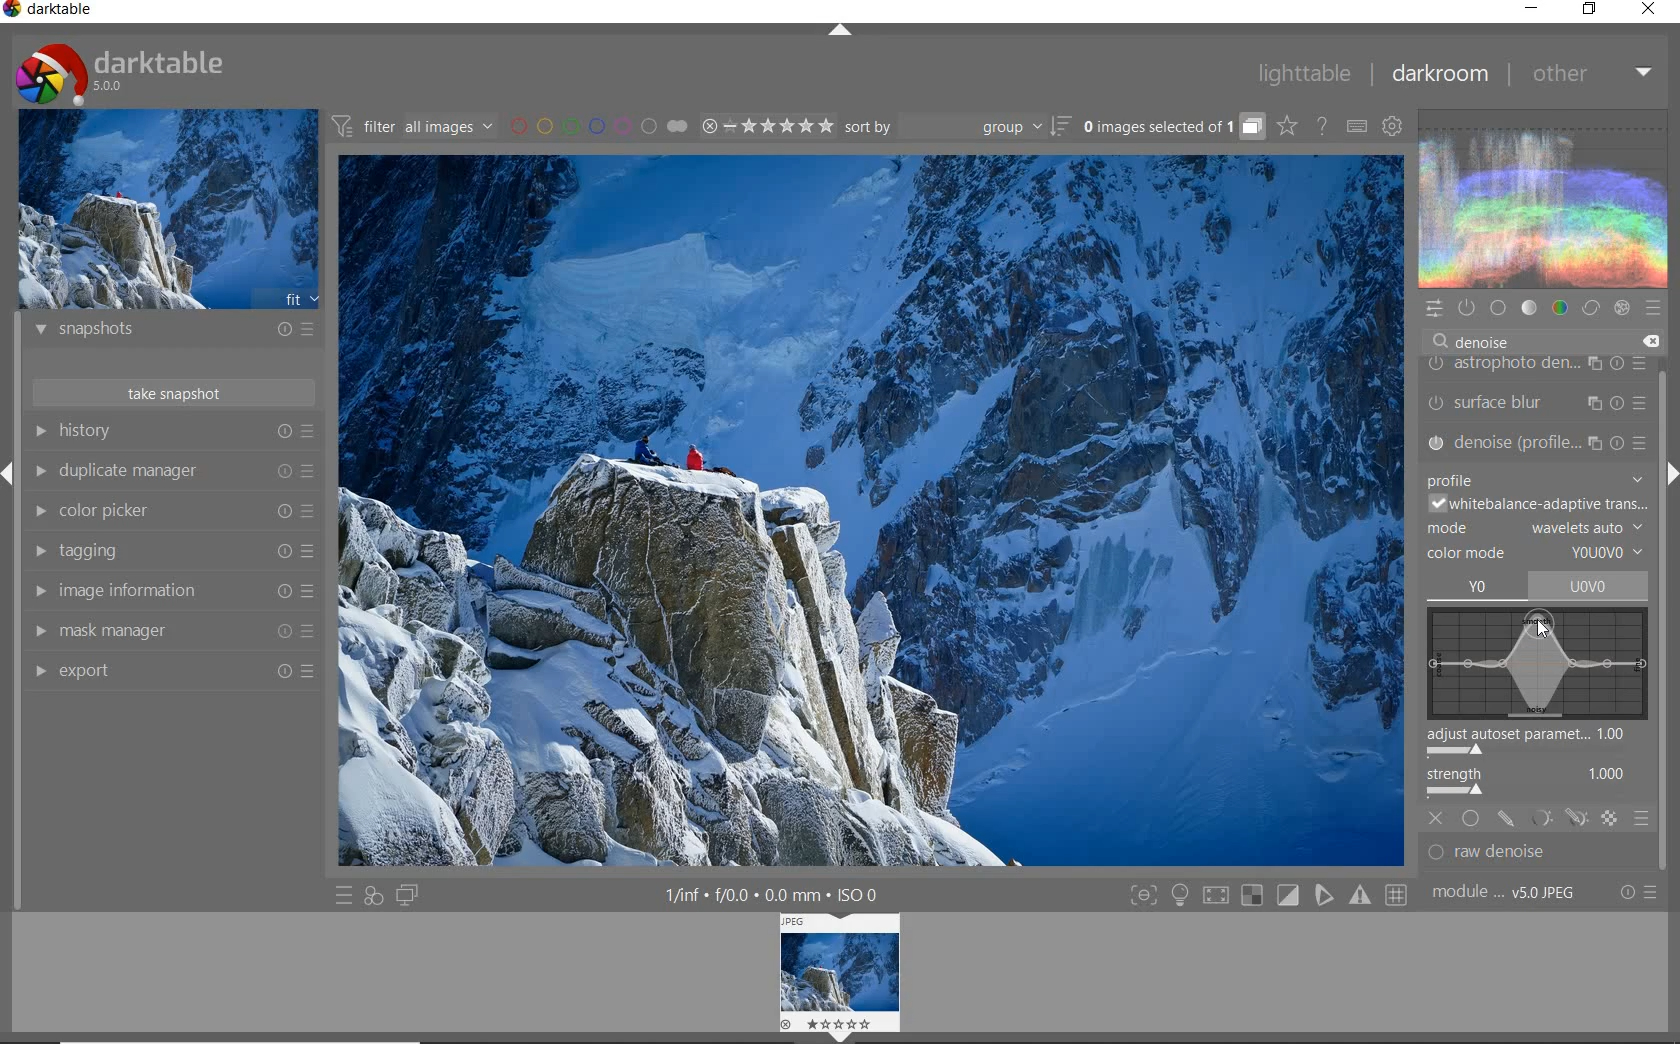 This screenshot has width=1680, height=1044. What do you see at coordinates (170, 511) in the screenshot?
I see `color picker` at bounding box center [170, 511].